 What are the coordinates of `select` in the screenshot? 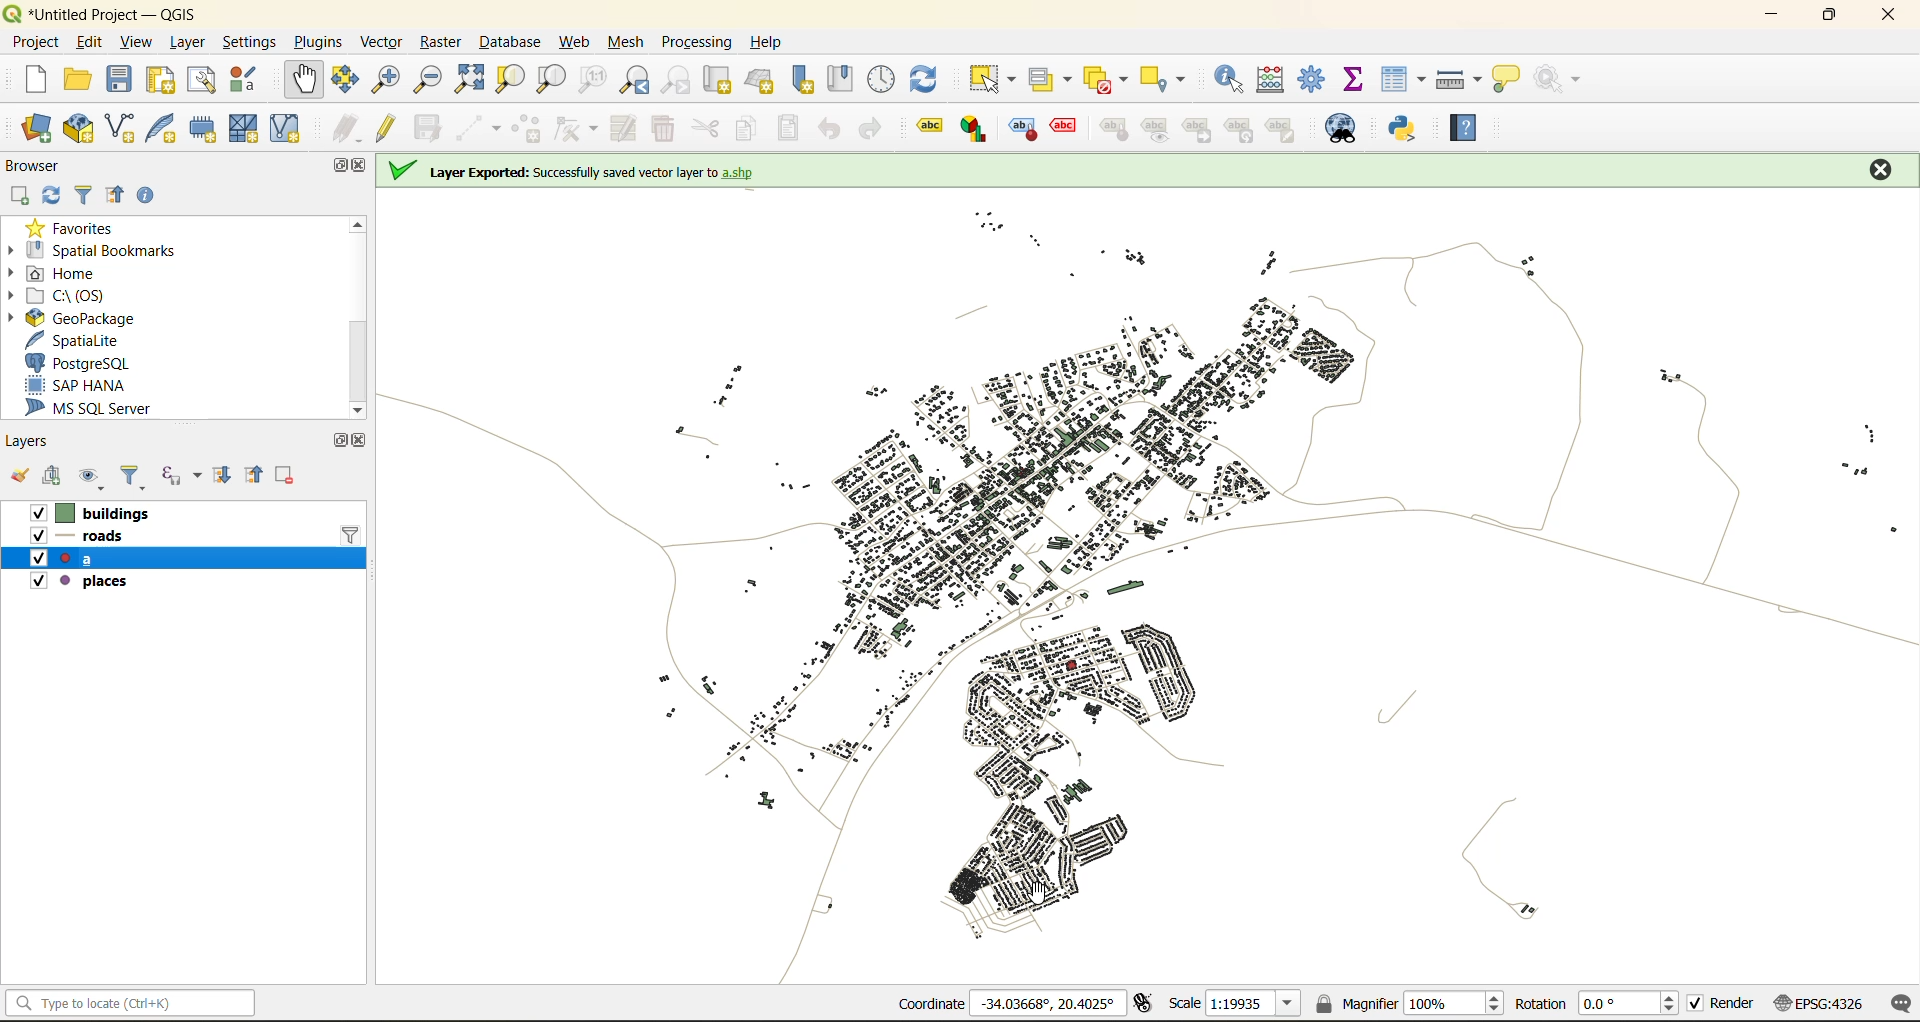 It's located at (996, 79).